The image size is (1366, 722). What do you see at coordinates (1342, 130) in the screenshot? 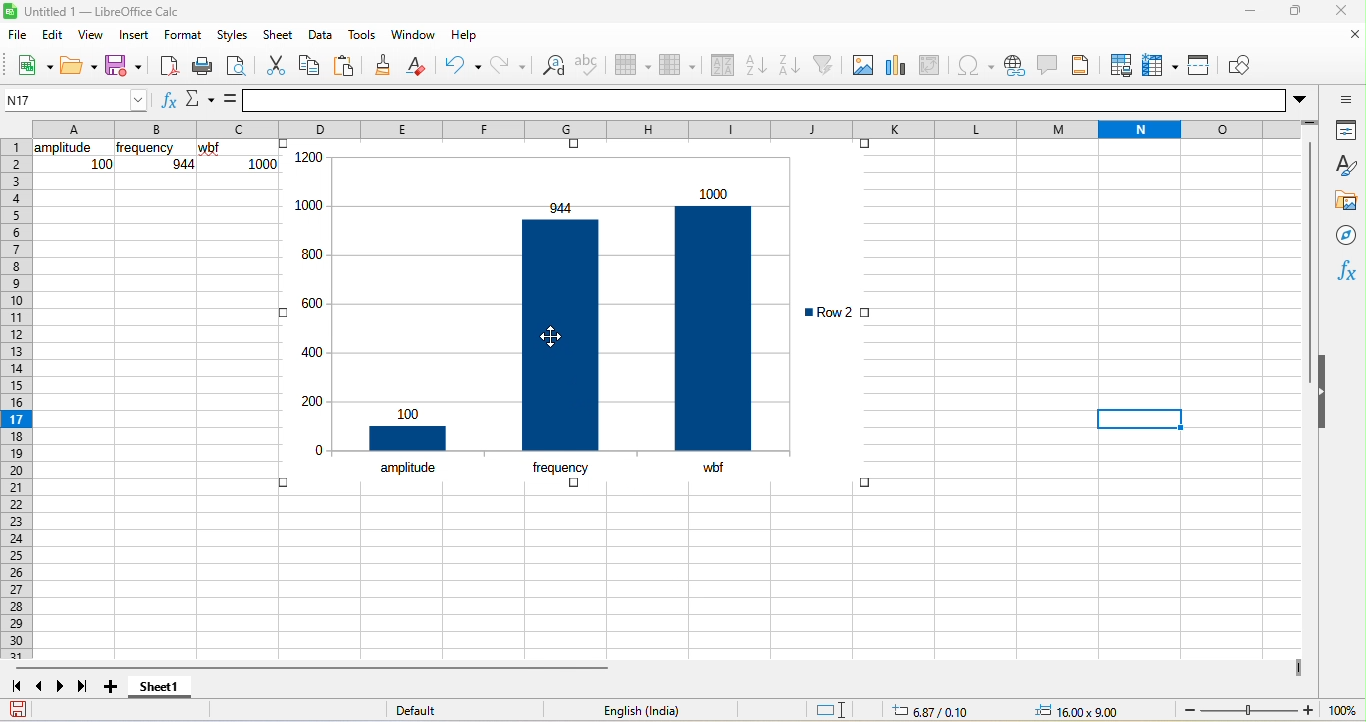
I see `properties` at bounding box center [1342, 130].